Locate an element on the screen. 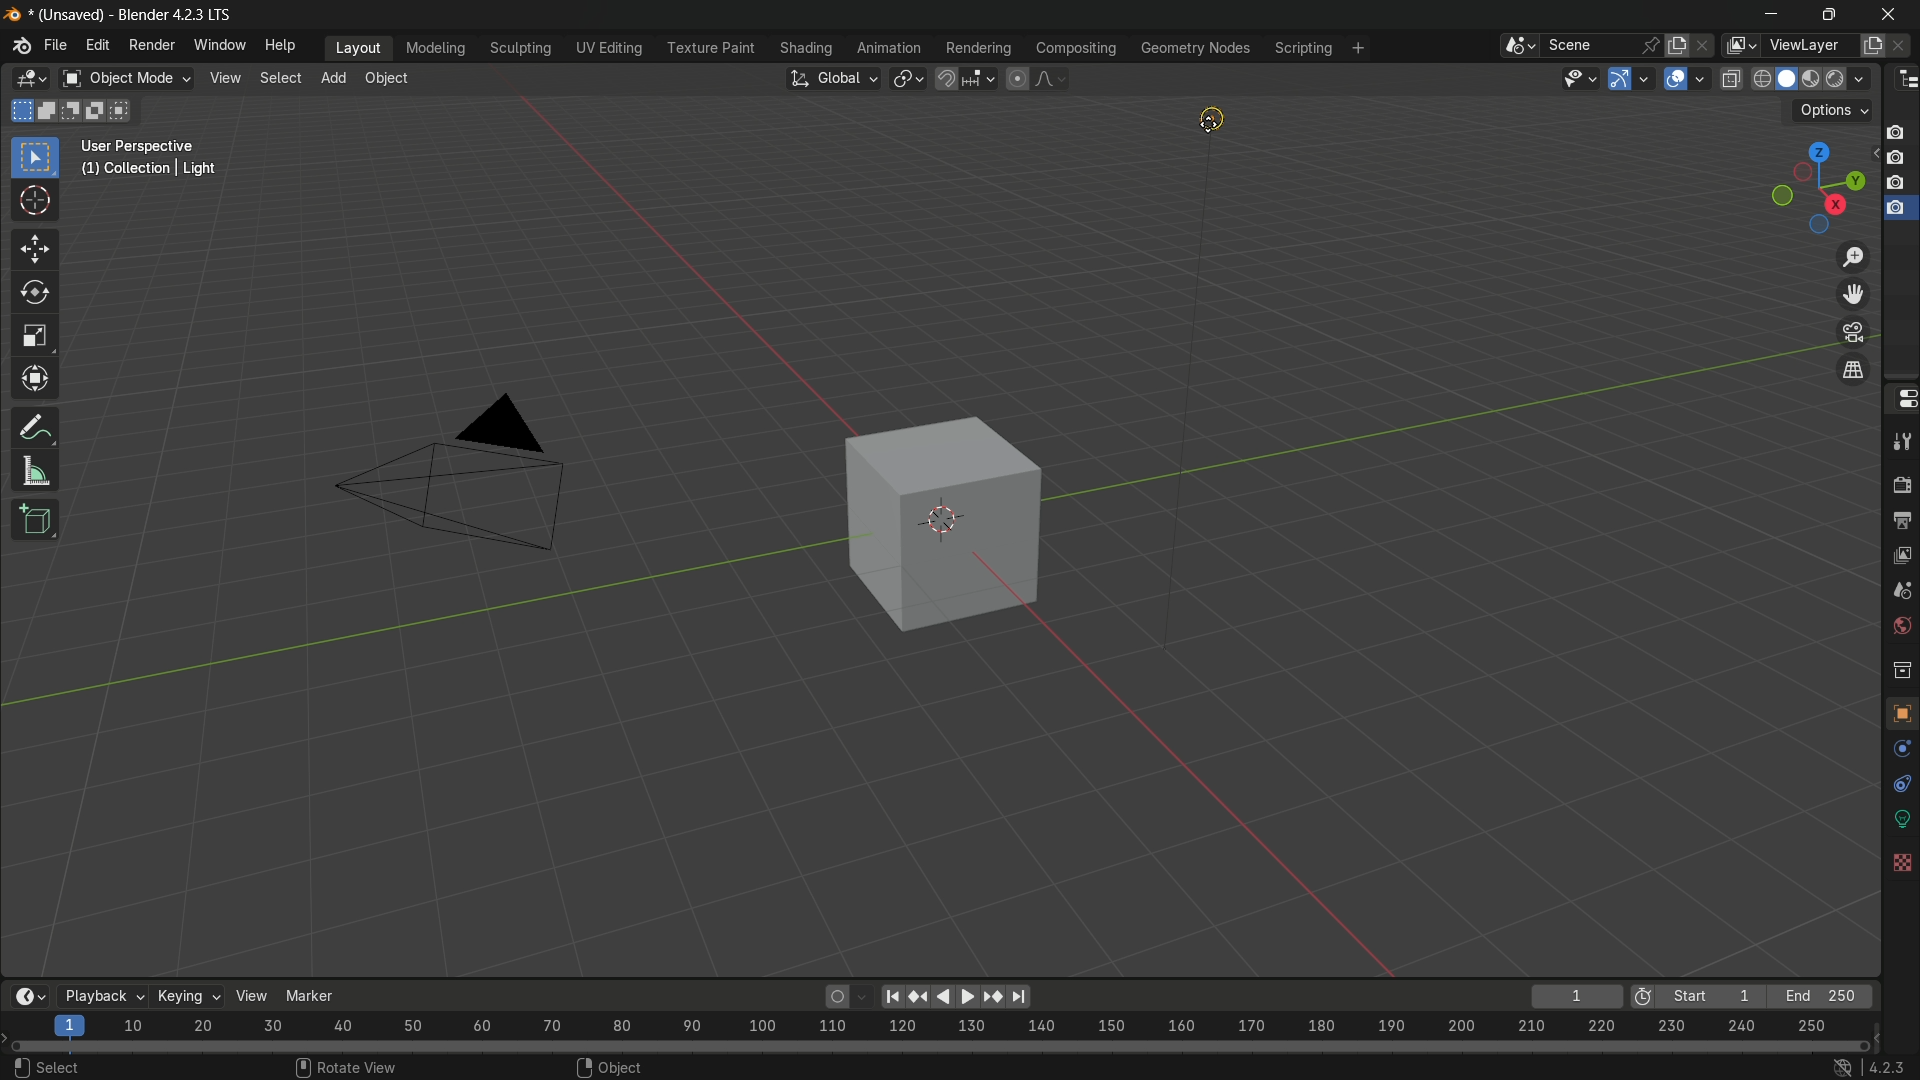  scene is located at coordinates (1901, 590).